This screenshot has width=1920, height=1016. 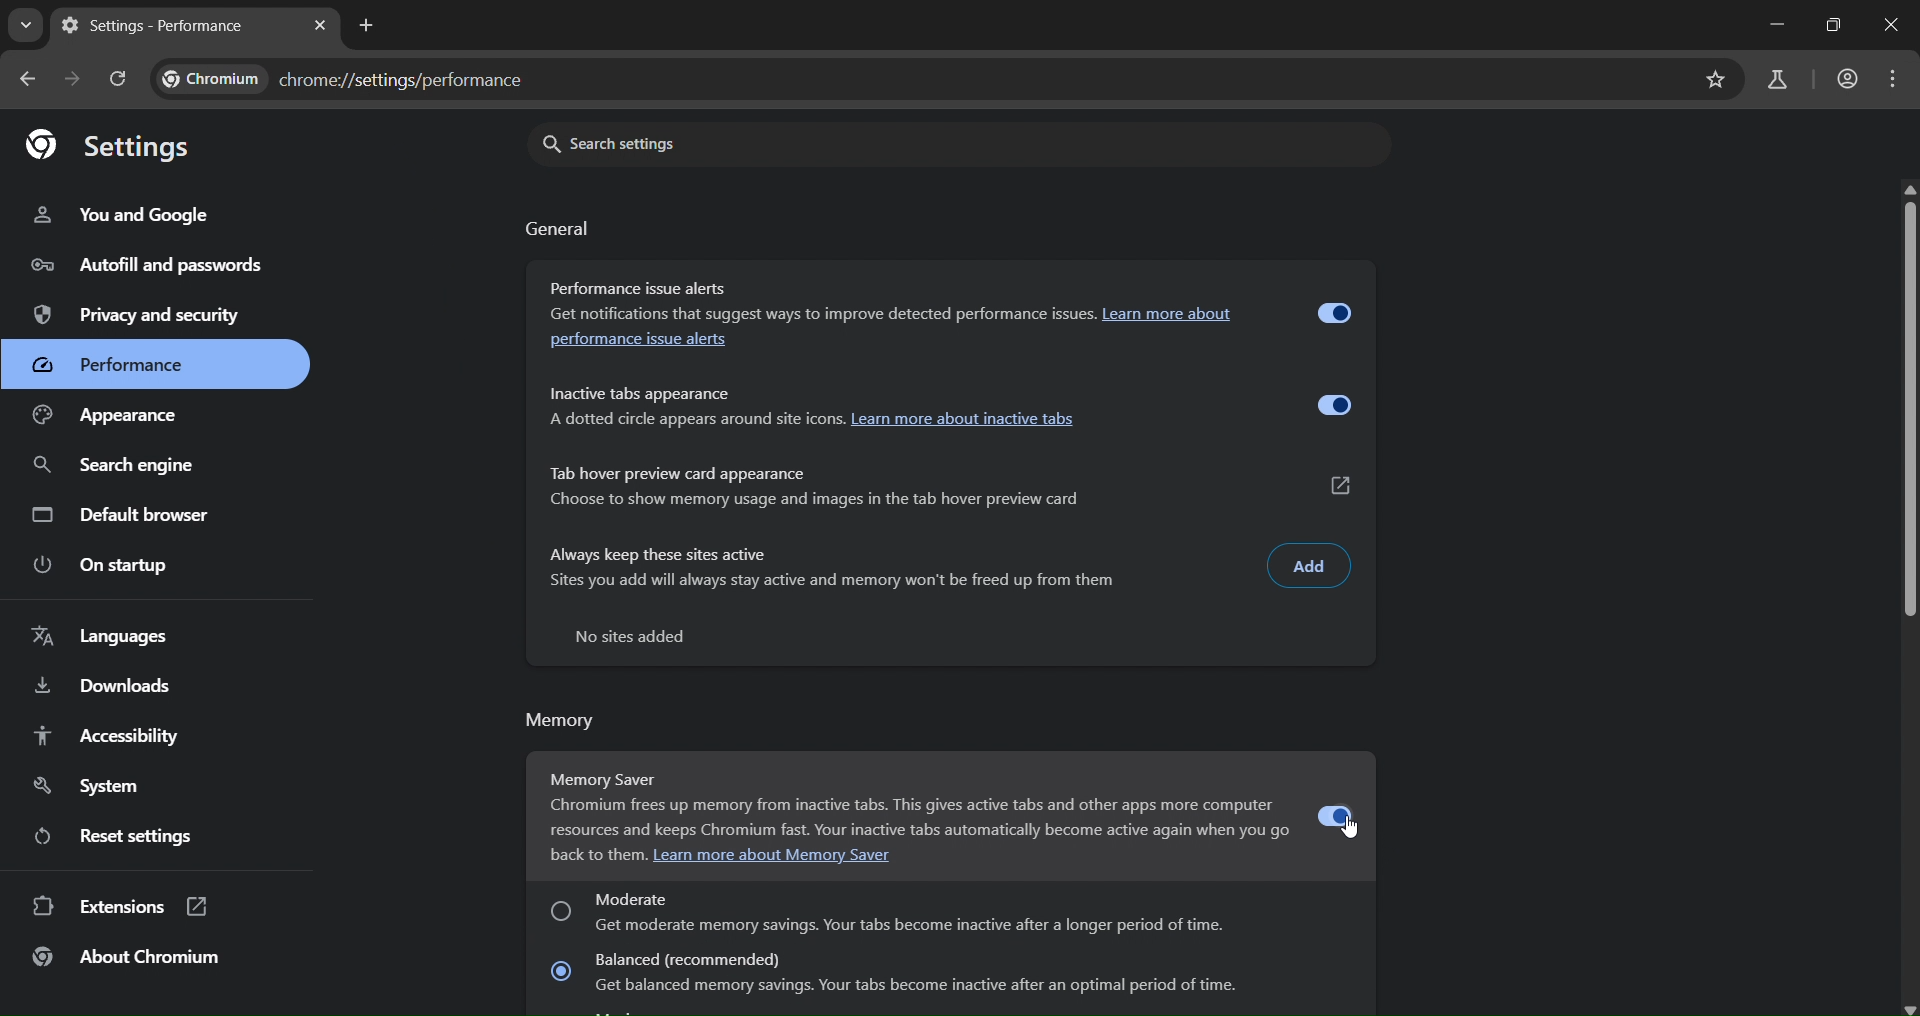 What do you see at coordinates (865, 486) in the screenshot?
I see `Tab hover preview card appearance Choose to show memory usage and images in the tab hover preview card` at bounding box center [865, 486].